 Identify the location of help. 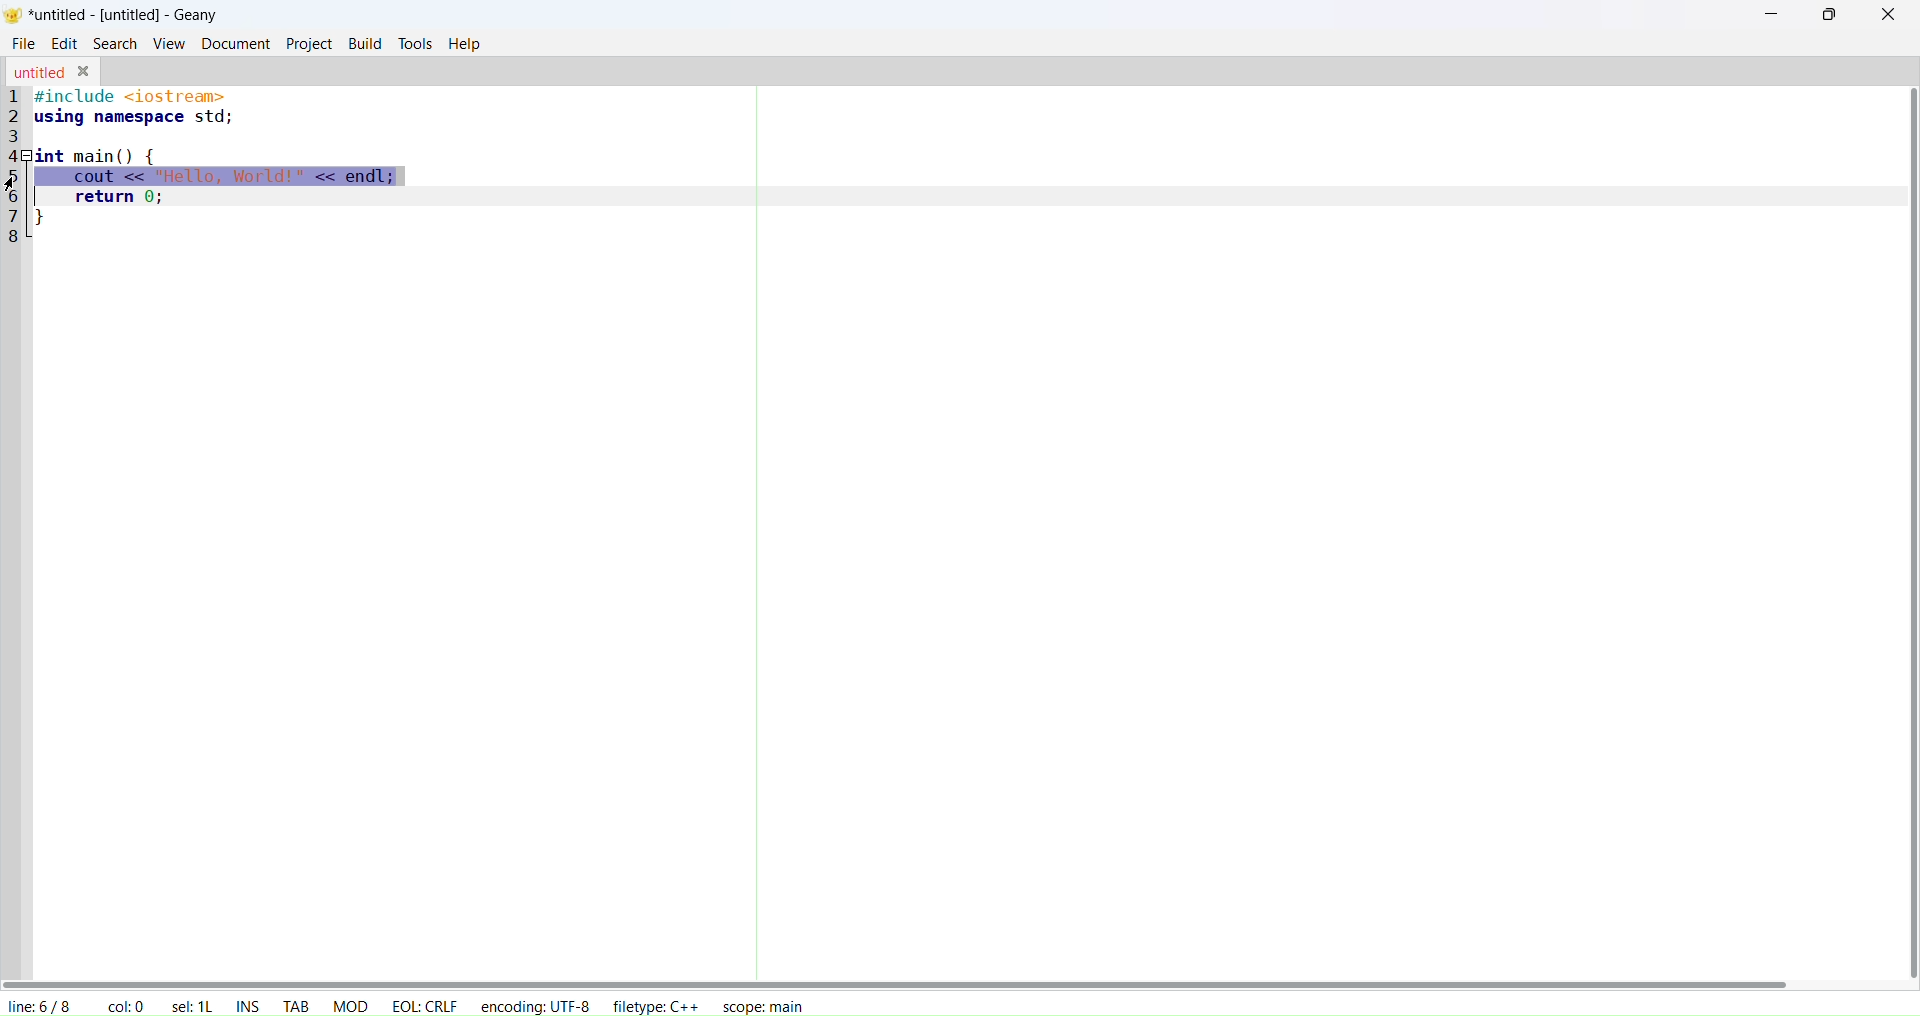
(467, 44).